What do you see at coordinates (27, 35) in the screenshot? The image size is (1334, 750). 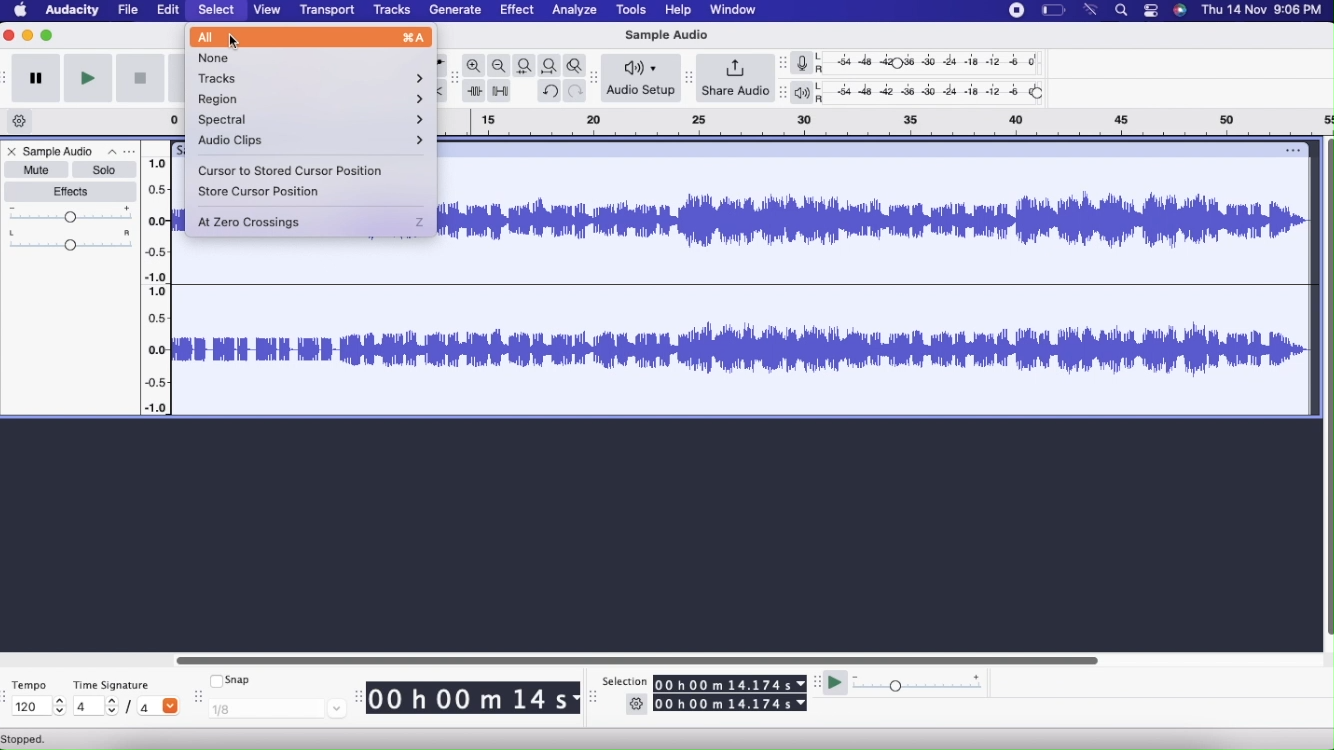 I see `Minimize` at bounding box center [27, 35].